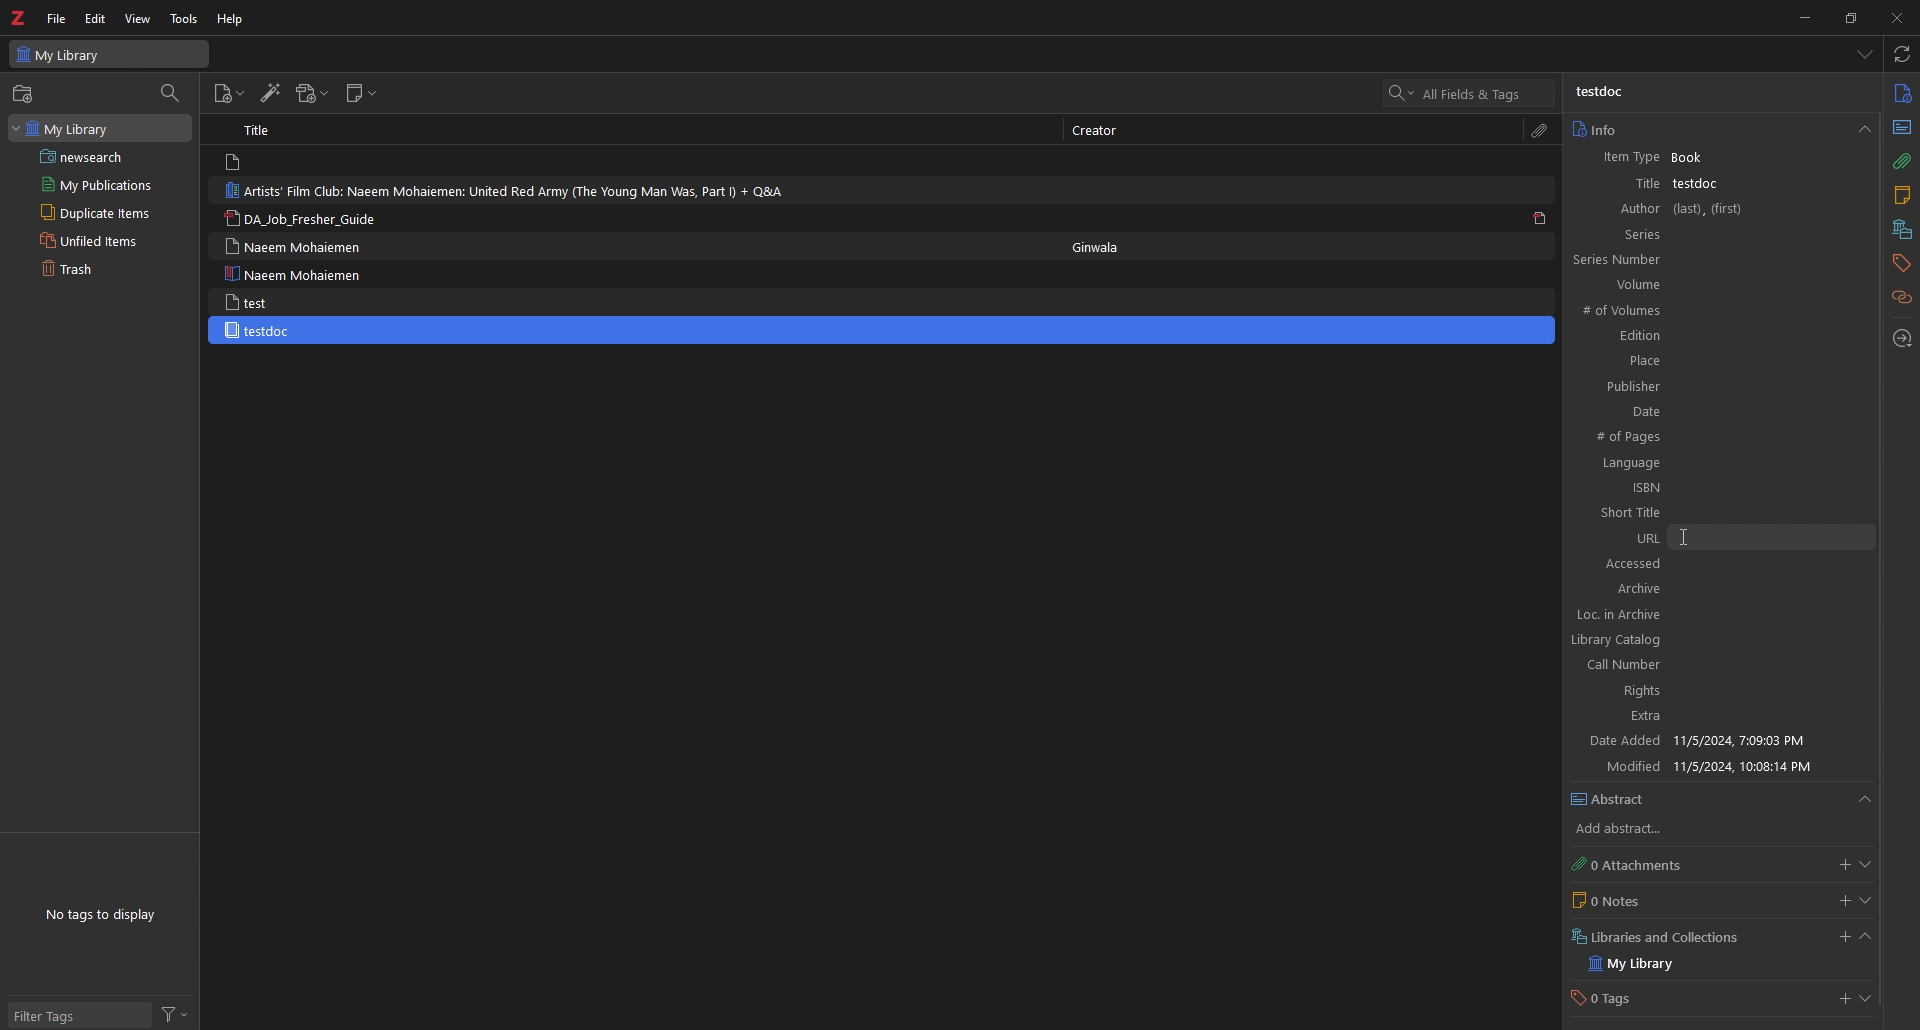 The height and width of the screenshot is (1030, 1920). What do you see at coordinates (1896, 17) in the screenshot?
I see `close` at bounding box center [1896, 17].